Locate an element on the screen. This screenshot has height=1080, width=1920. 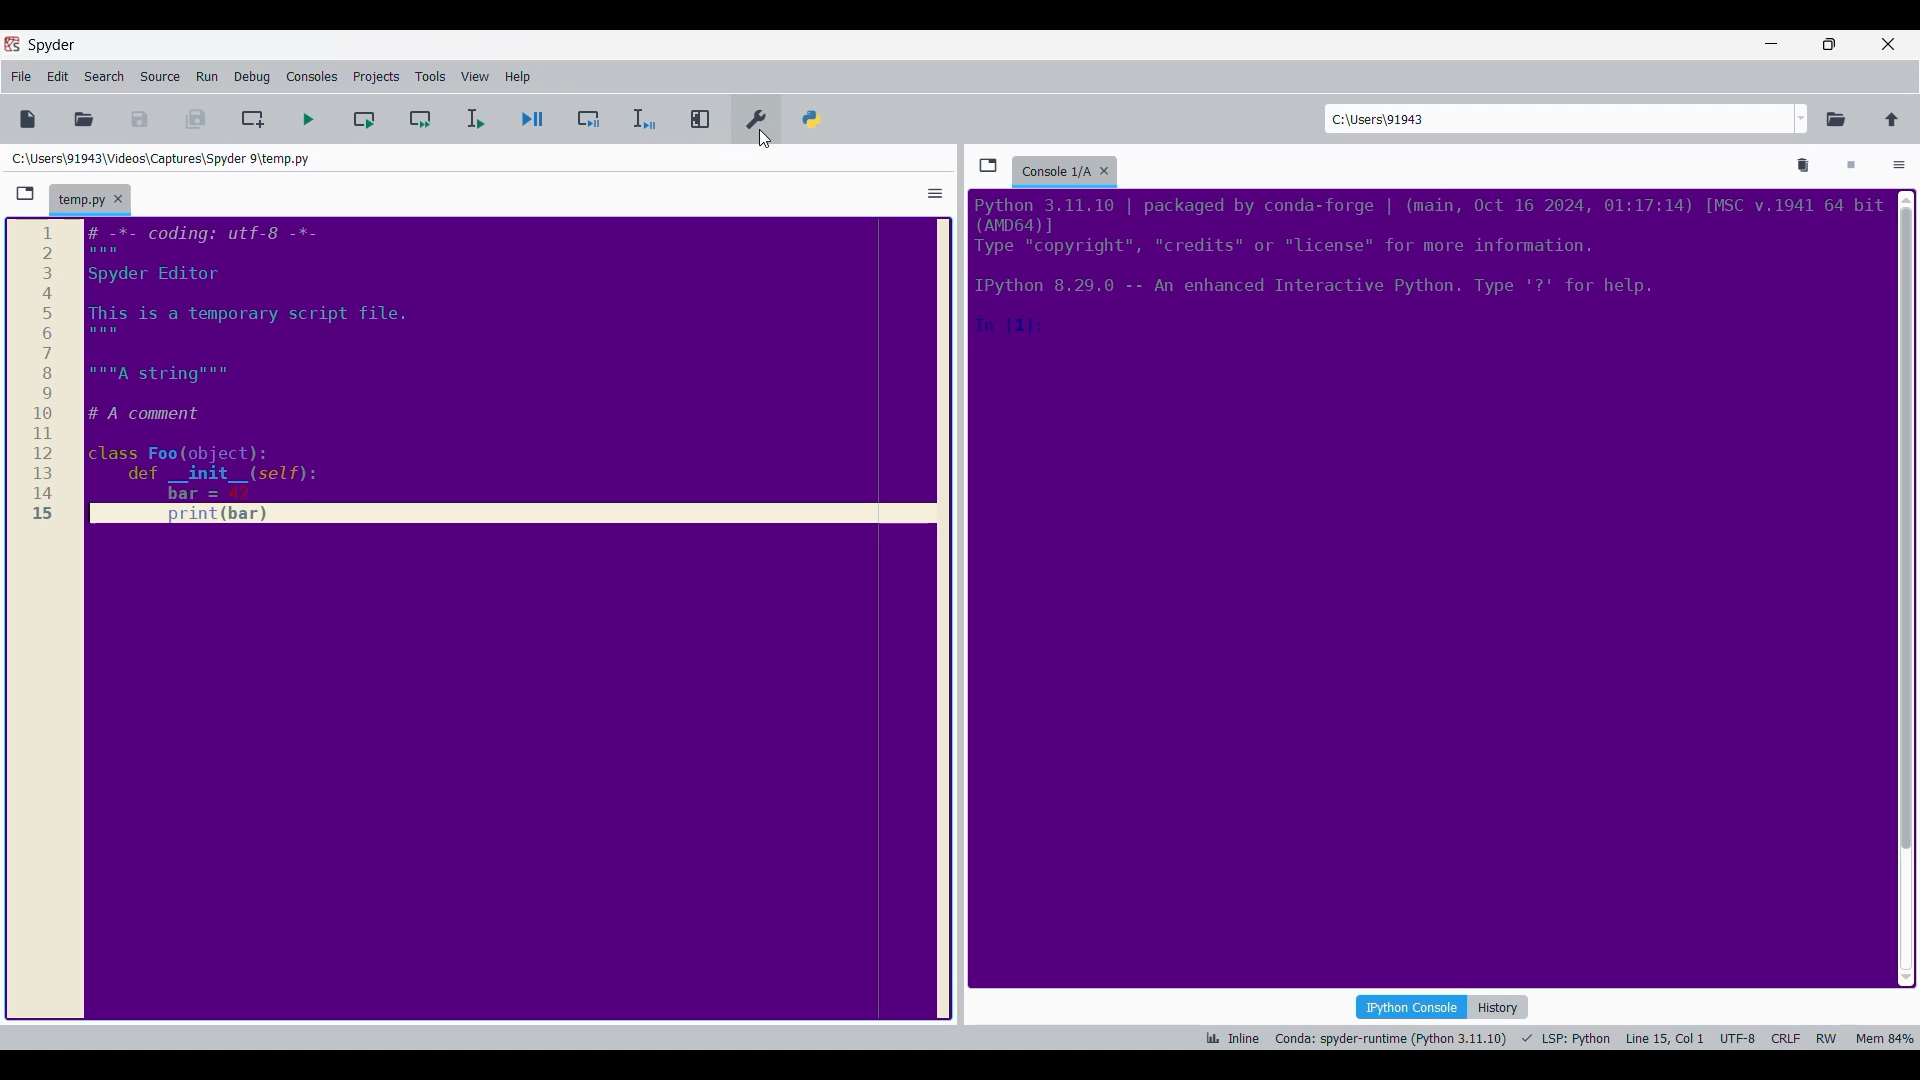
Run selection/current line is located at coordinates (475, 120).